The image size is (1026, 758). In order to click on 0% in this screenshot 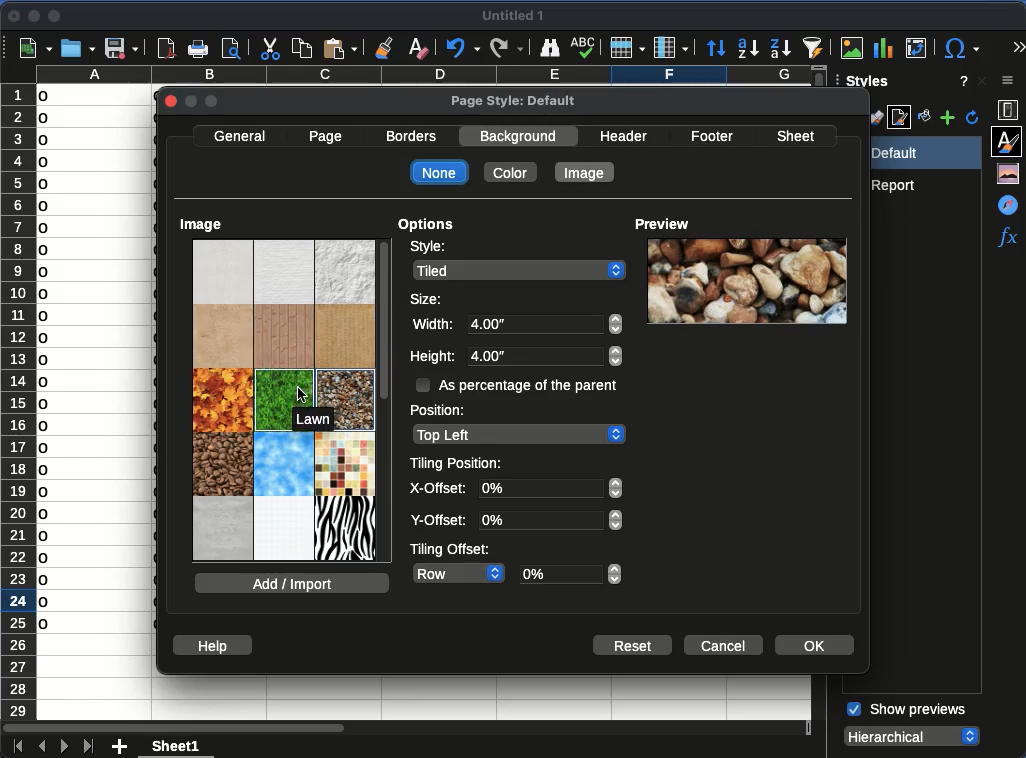, I will do `click(550, 504)`.